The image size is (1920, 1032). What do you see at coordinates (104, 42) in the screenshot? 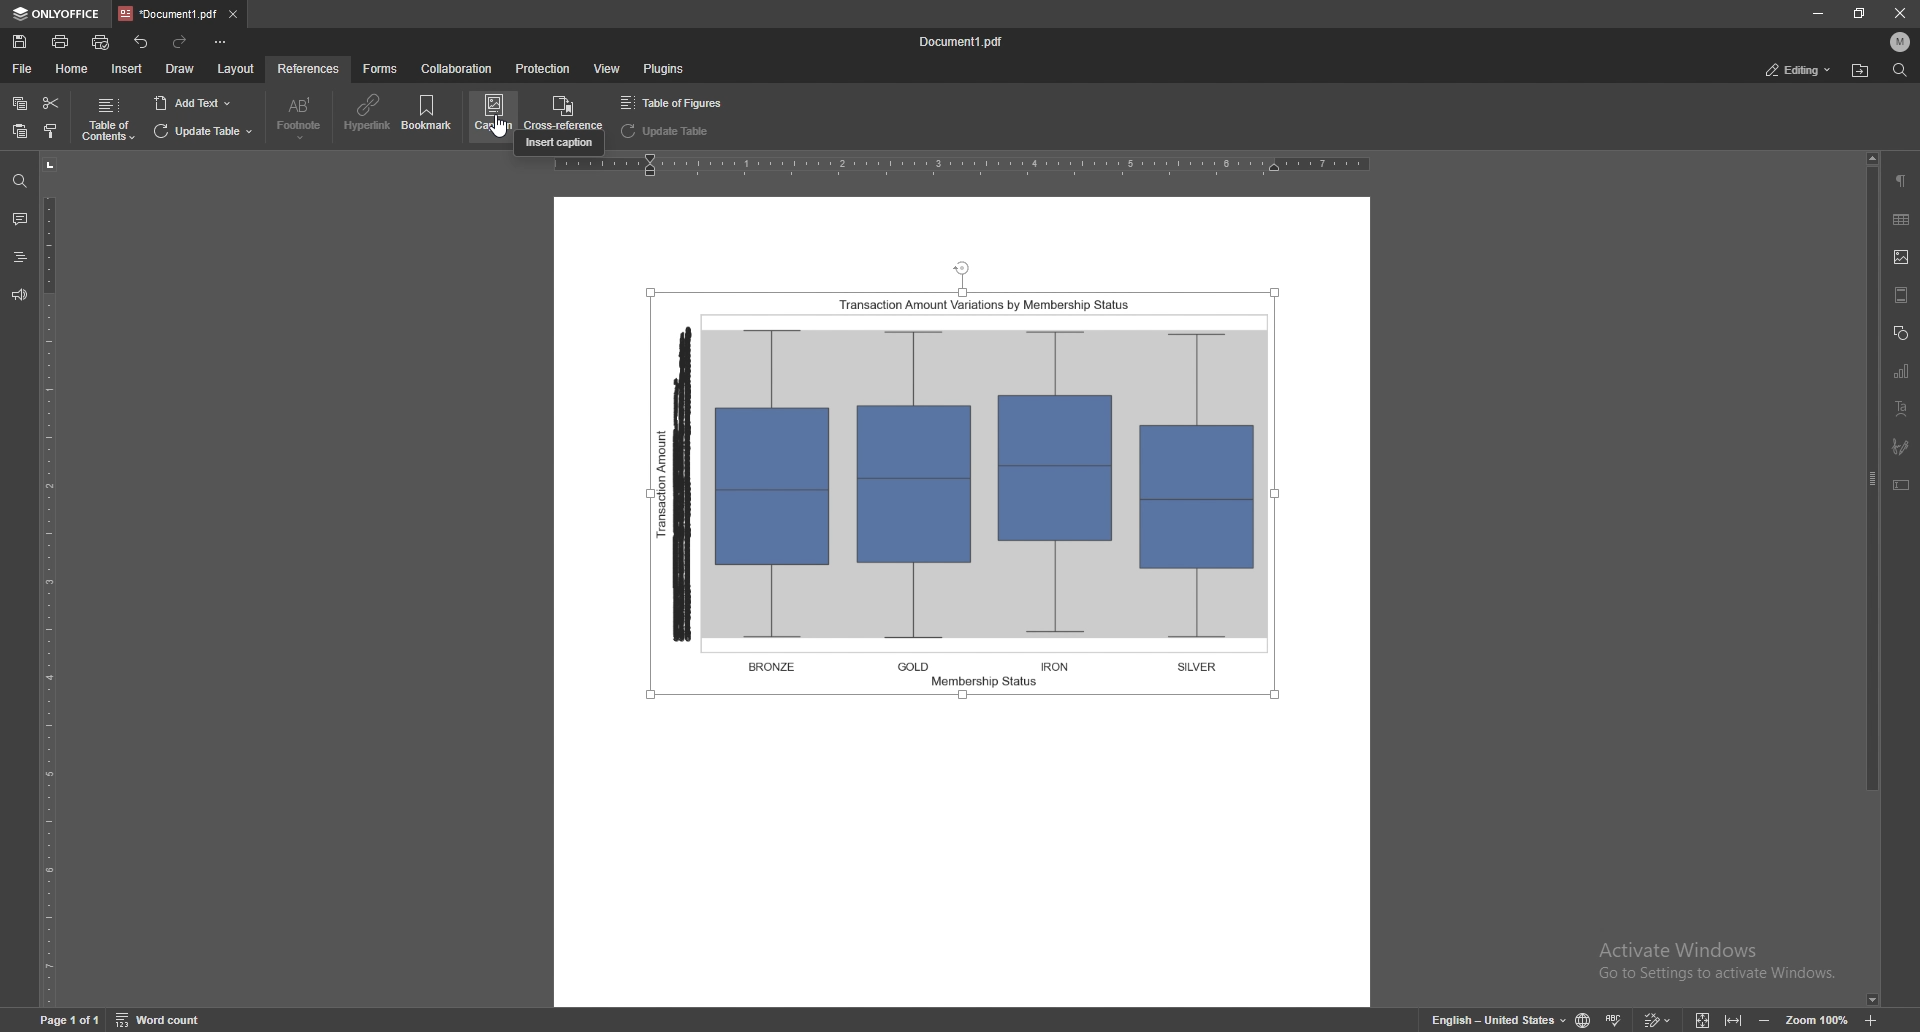
I see `quick print` at bounding box center [104, 42].